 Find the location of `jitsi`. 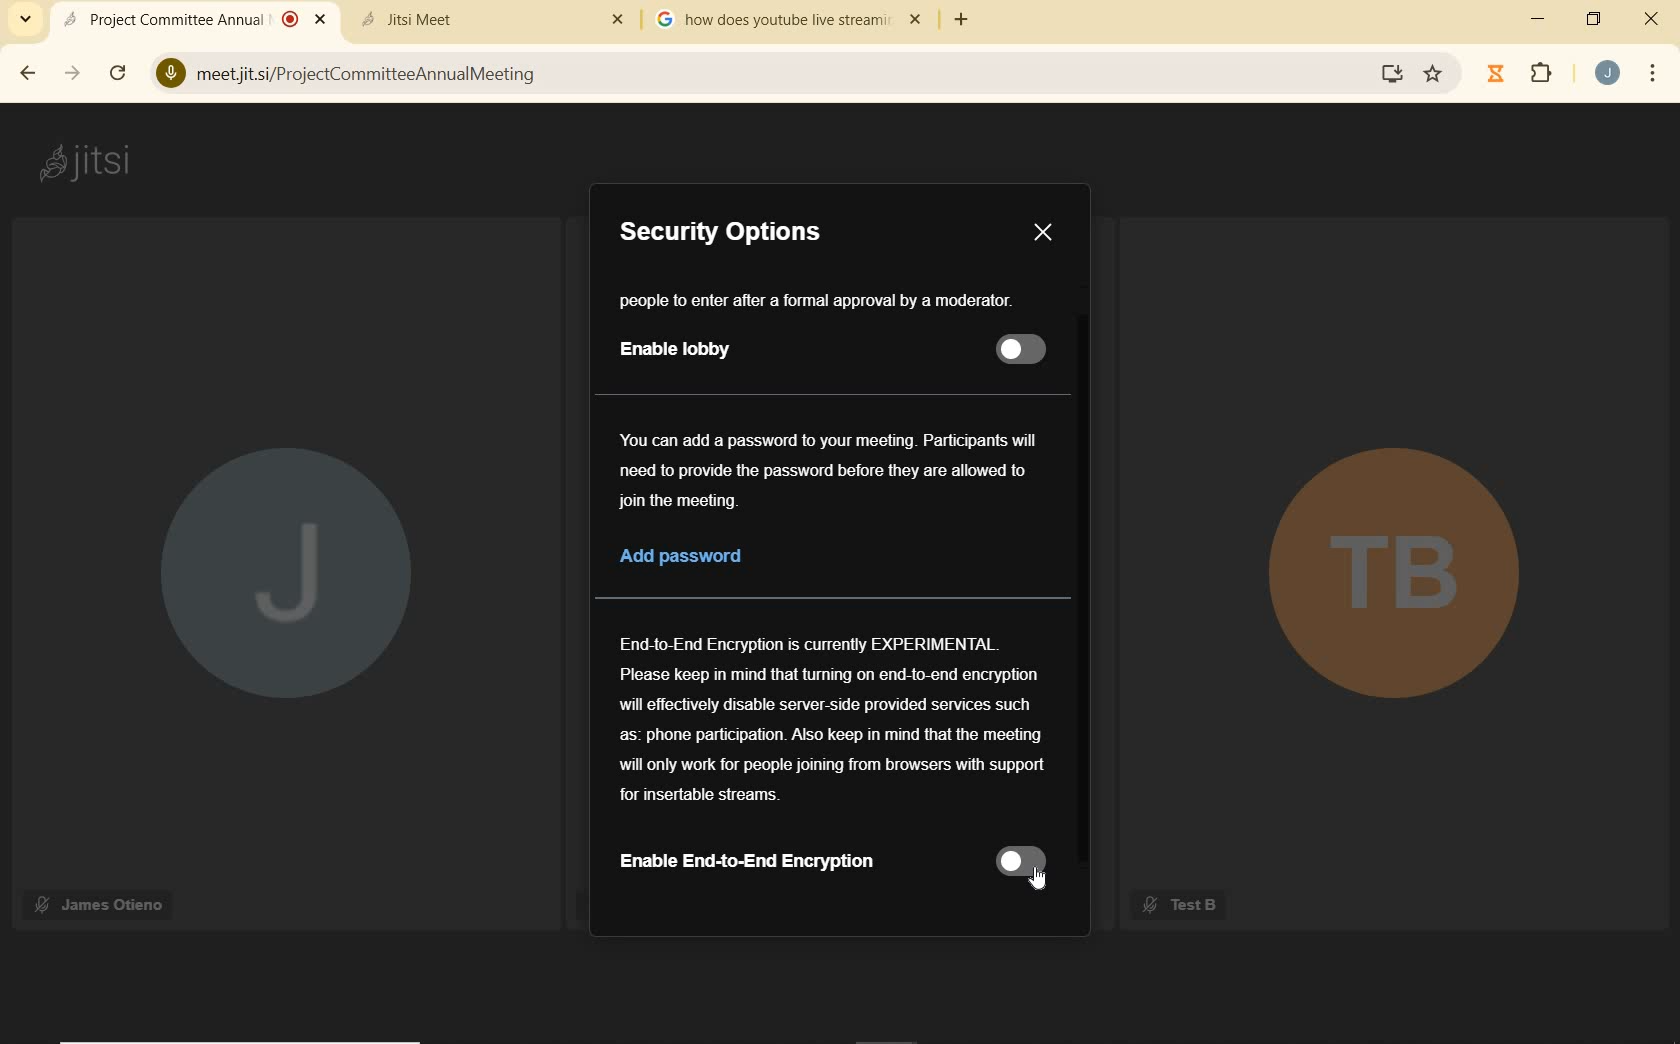

jitsi is located at coordinates (92, 163).